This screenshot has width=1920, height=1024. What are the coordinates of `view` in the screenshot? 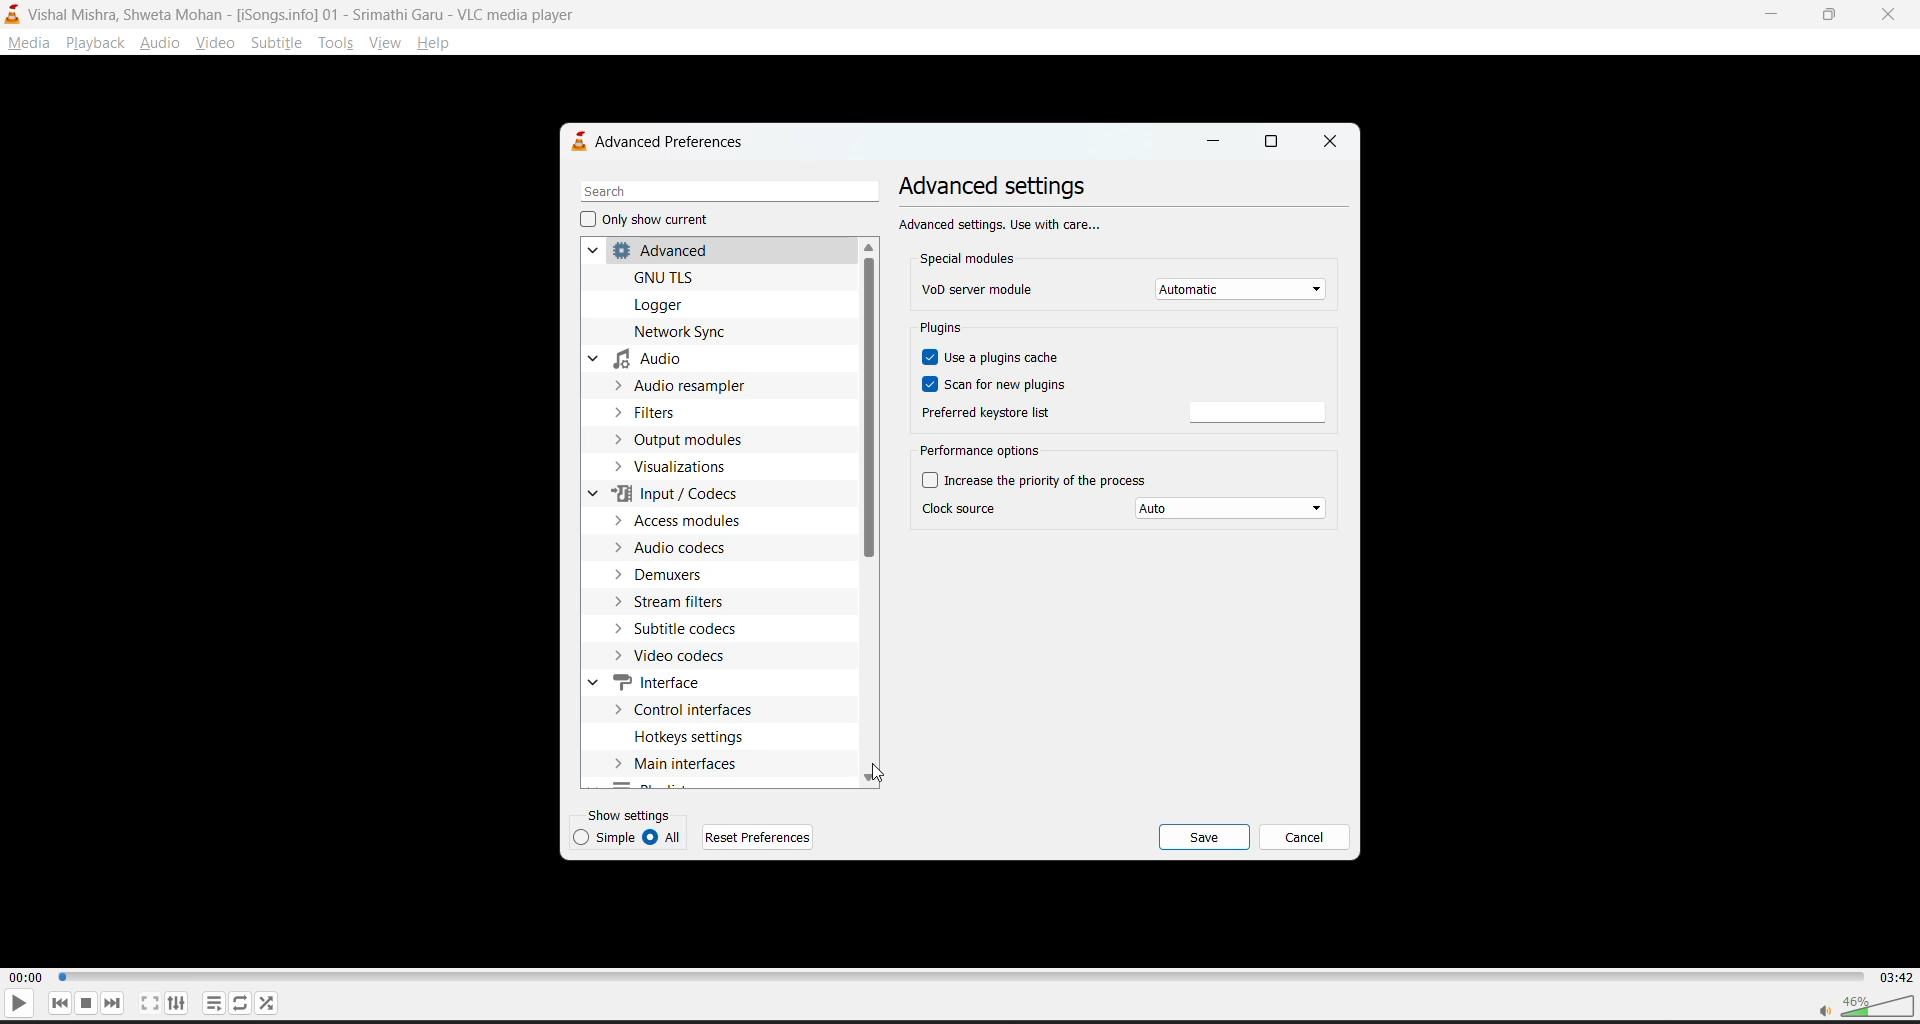 It's located at (388, 47).